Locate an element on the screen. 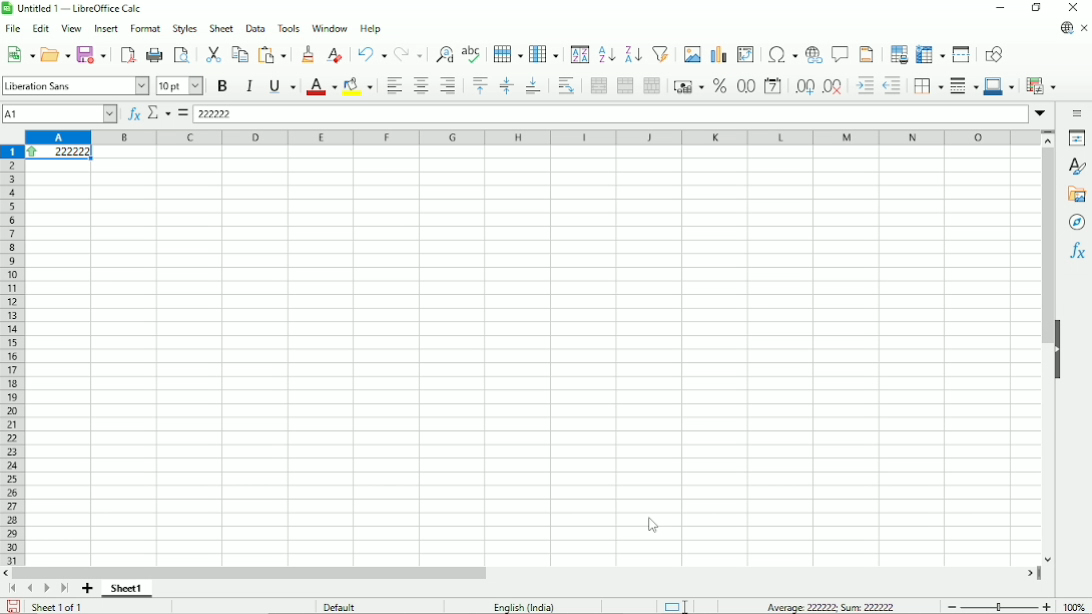  scroll down is located at coordinates (1048, 559).